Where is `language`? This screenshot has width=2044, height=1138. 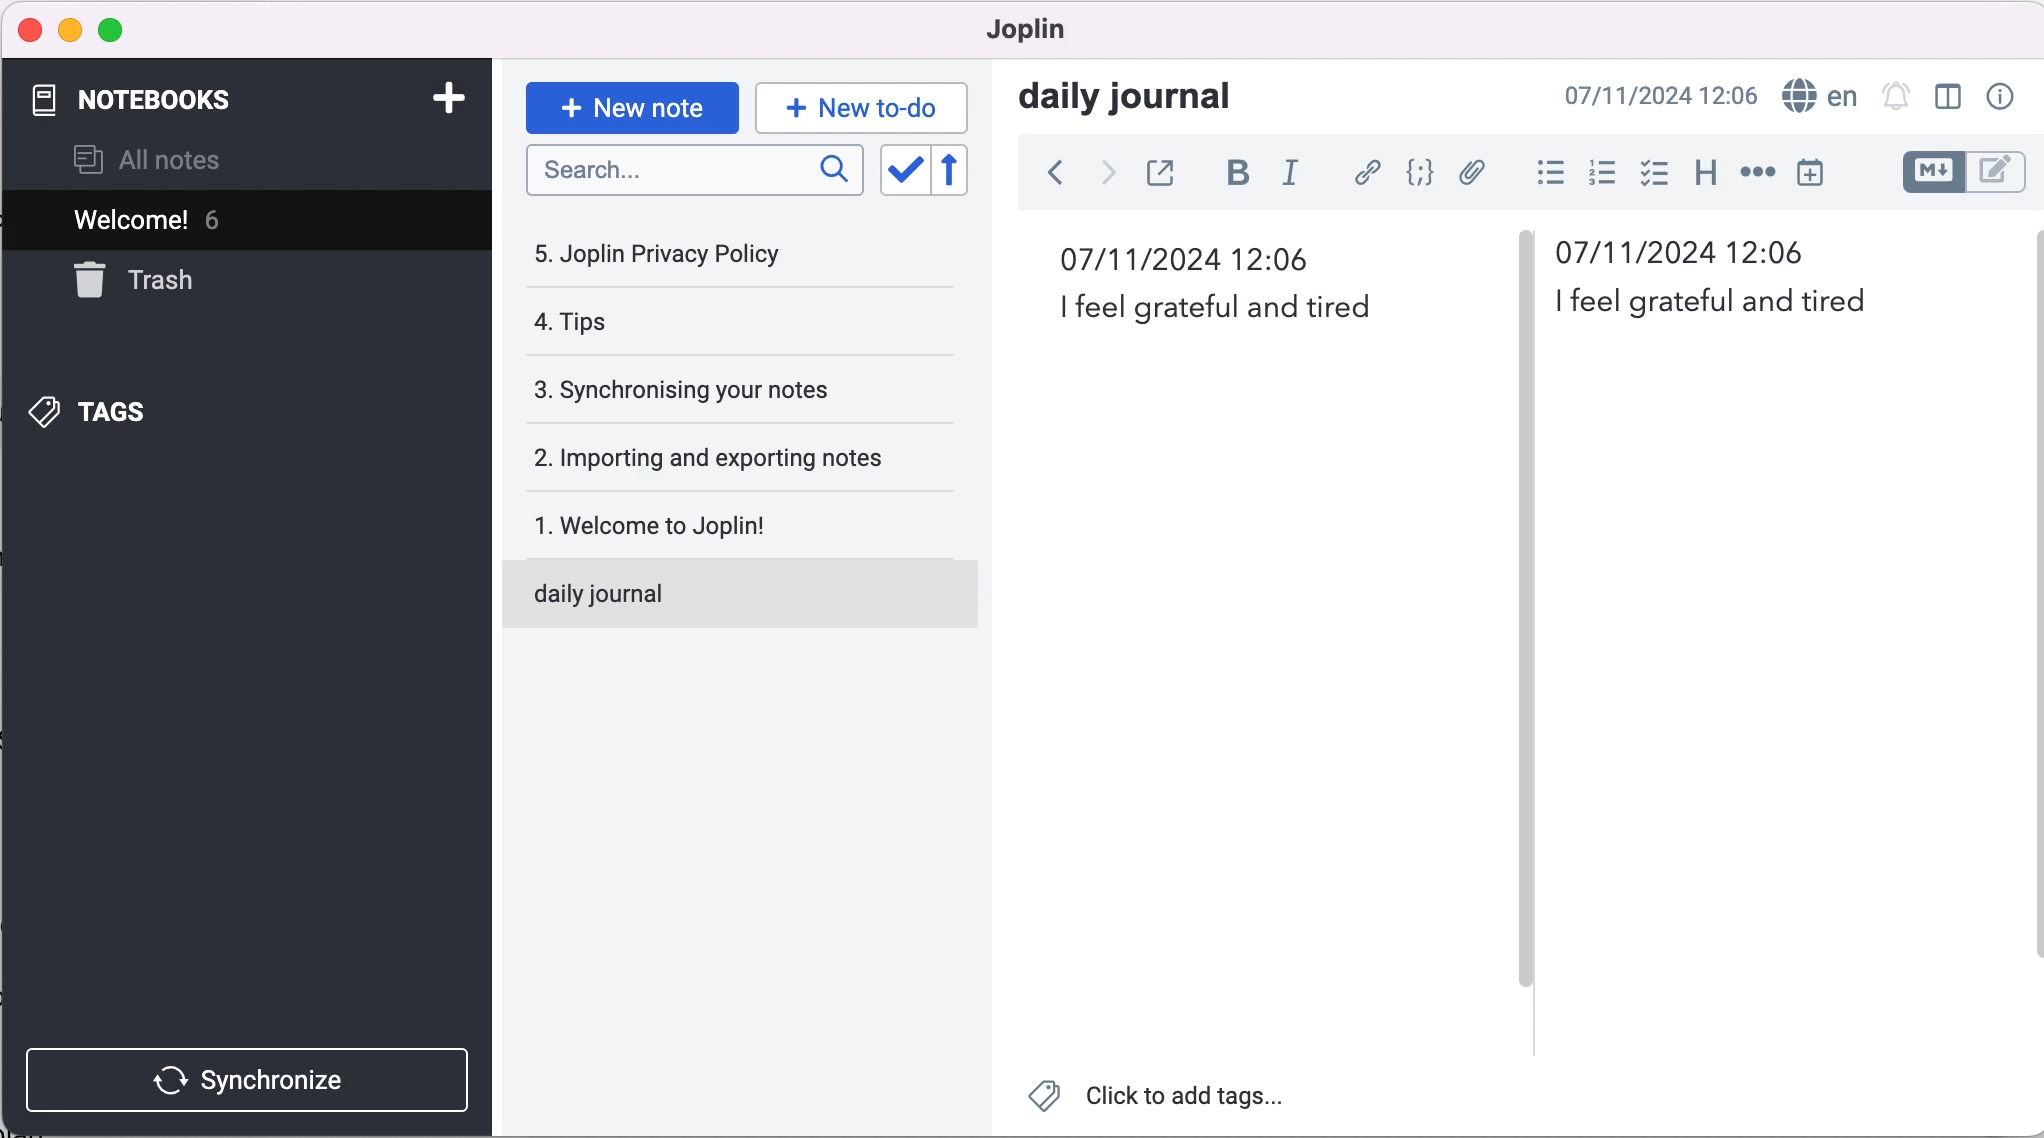
language is located at coordinates (1819, 98).